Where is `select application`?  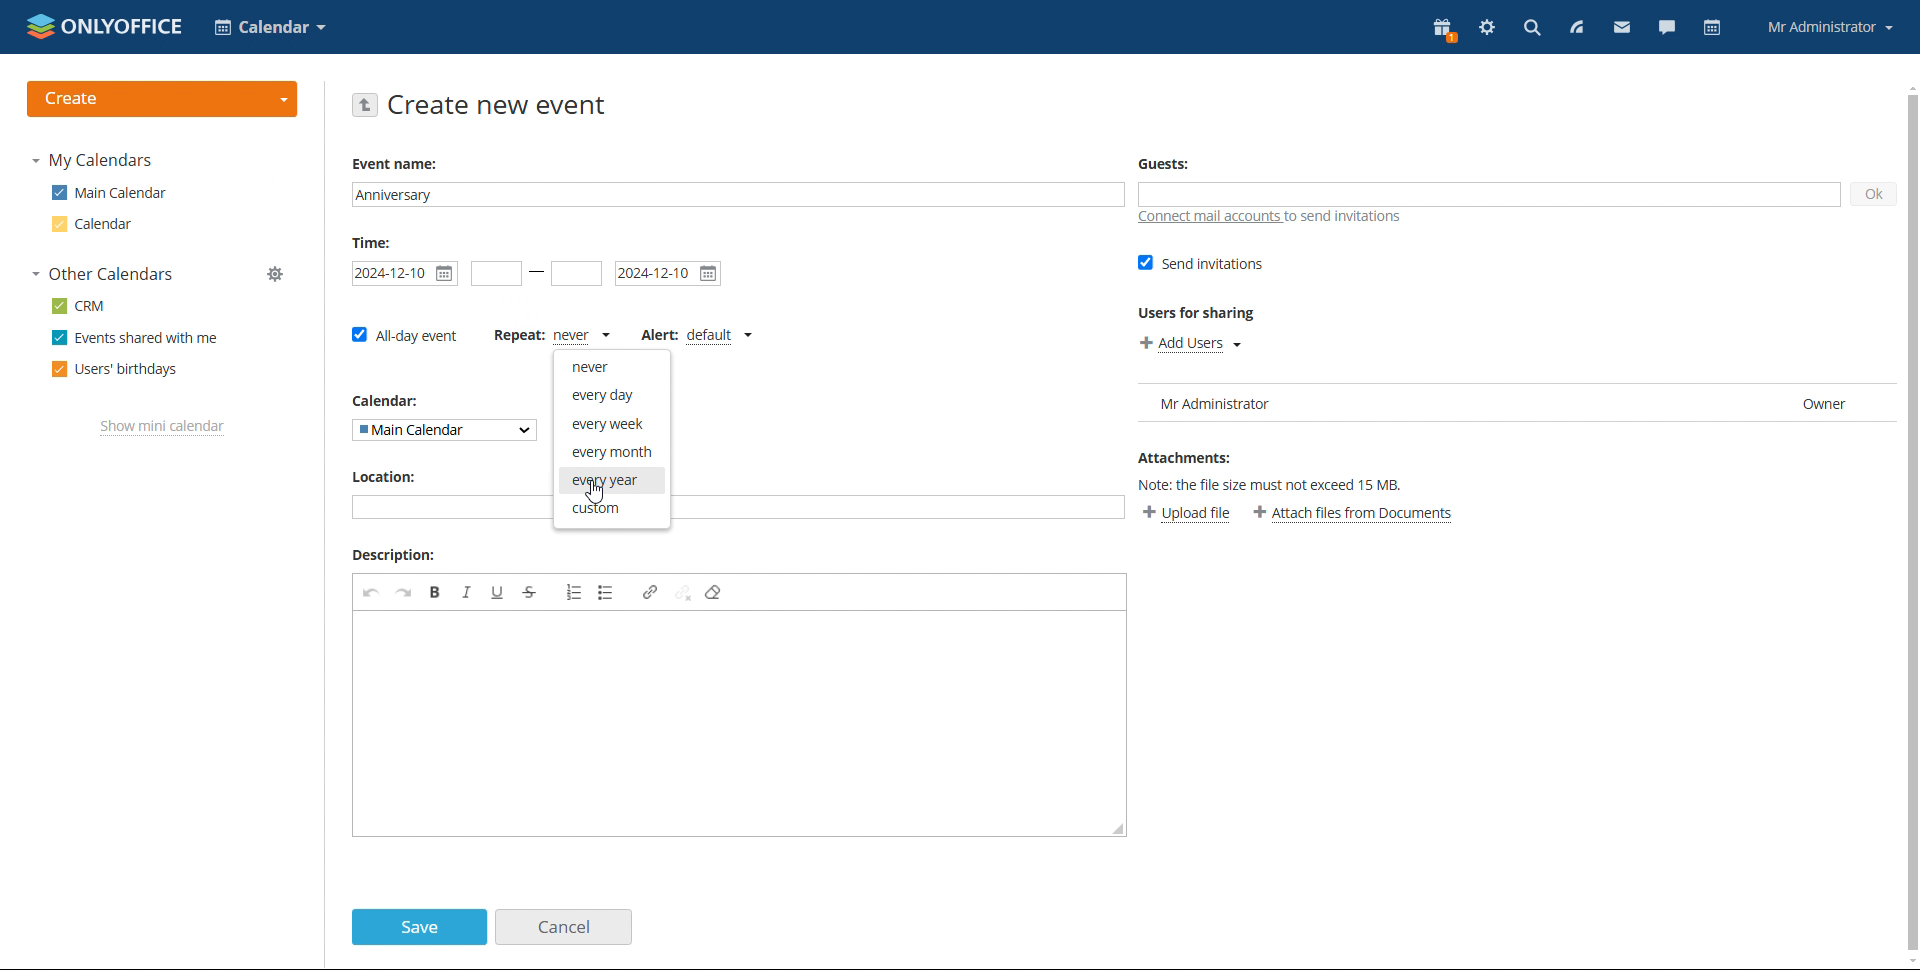
select application is located at coordinates (271, 27).